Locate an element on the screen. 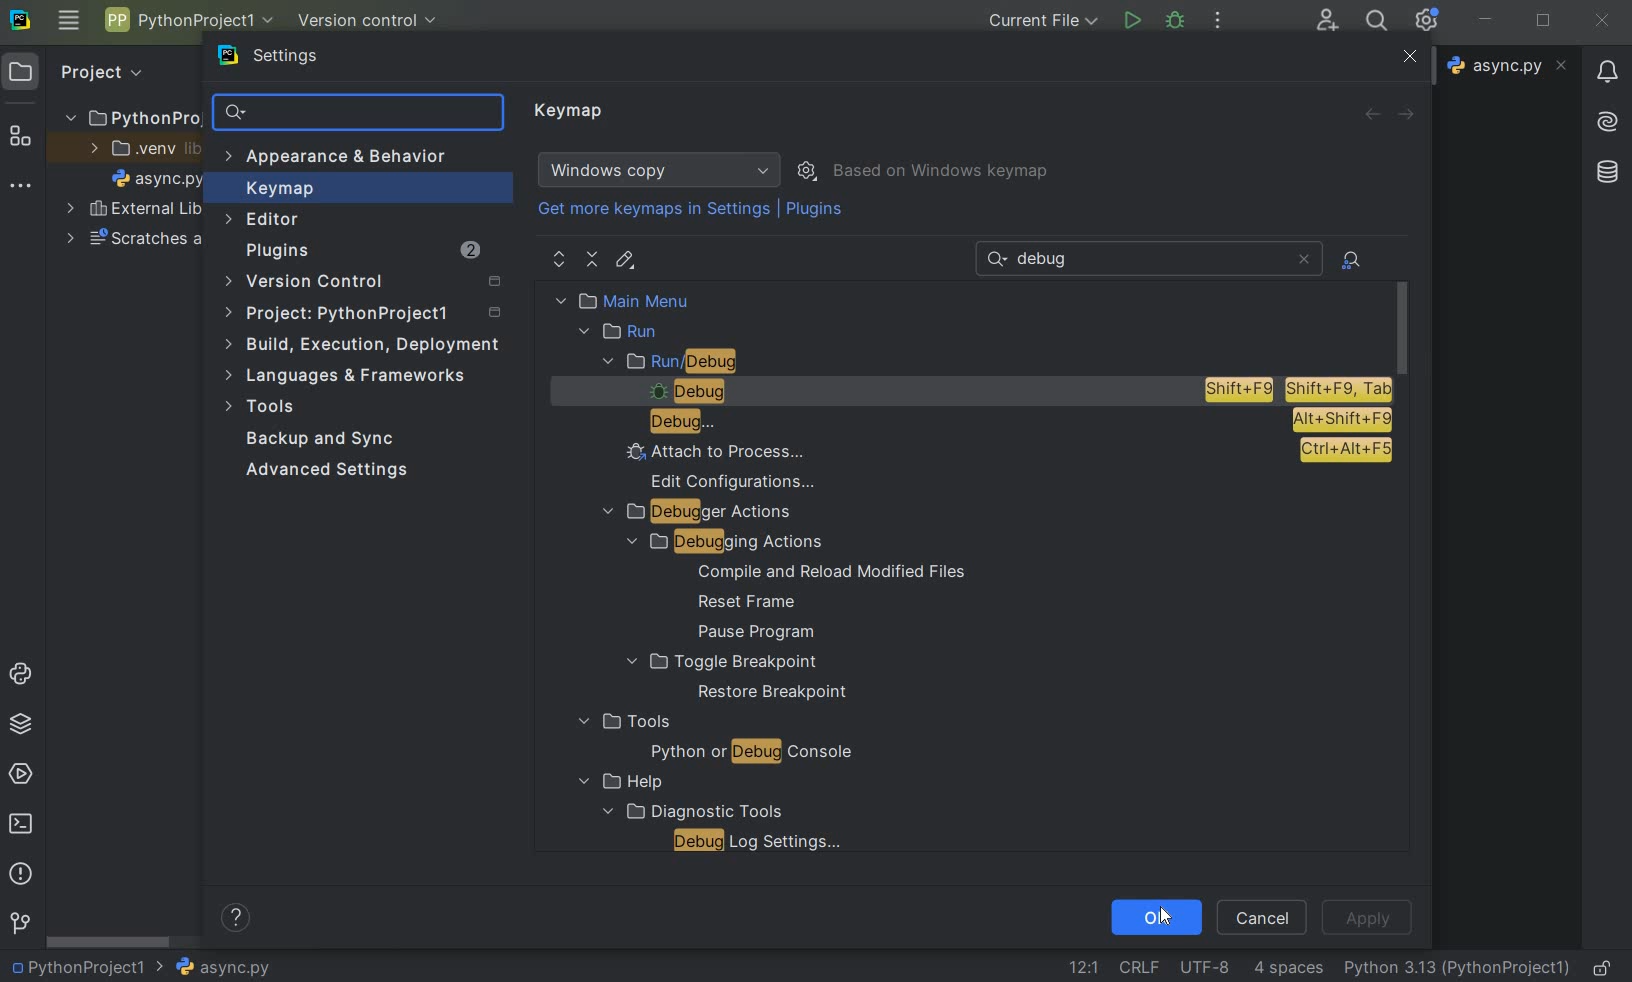 This screenshot has height=982, width=1632. debug is located at coordinates (1176, 19).